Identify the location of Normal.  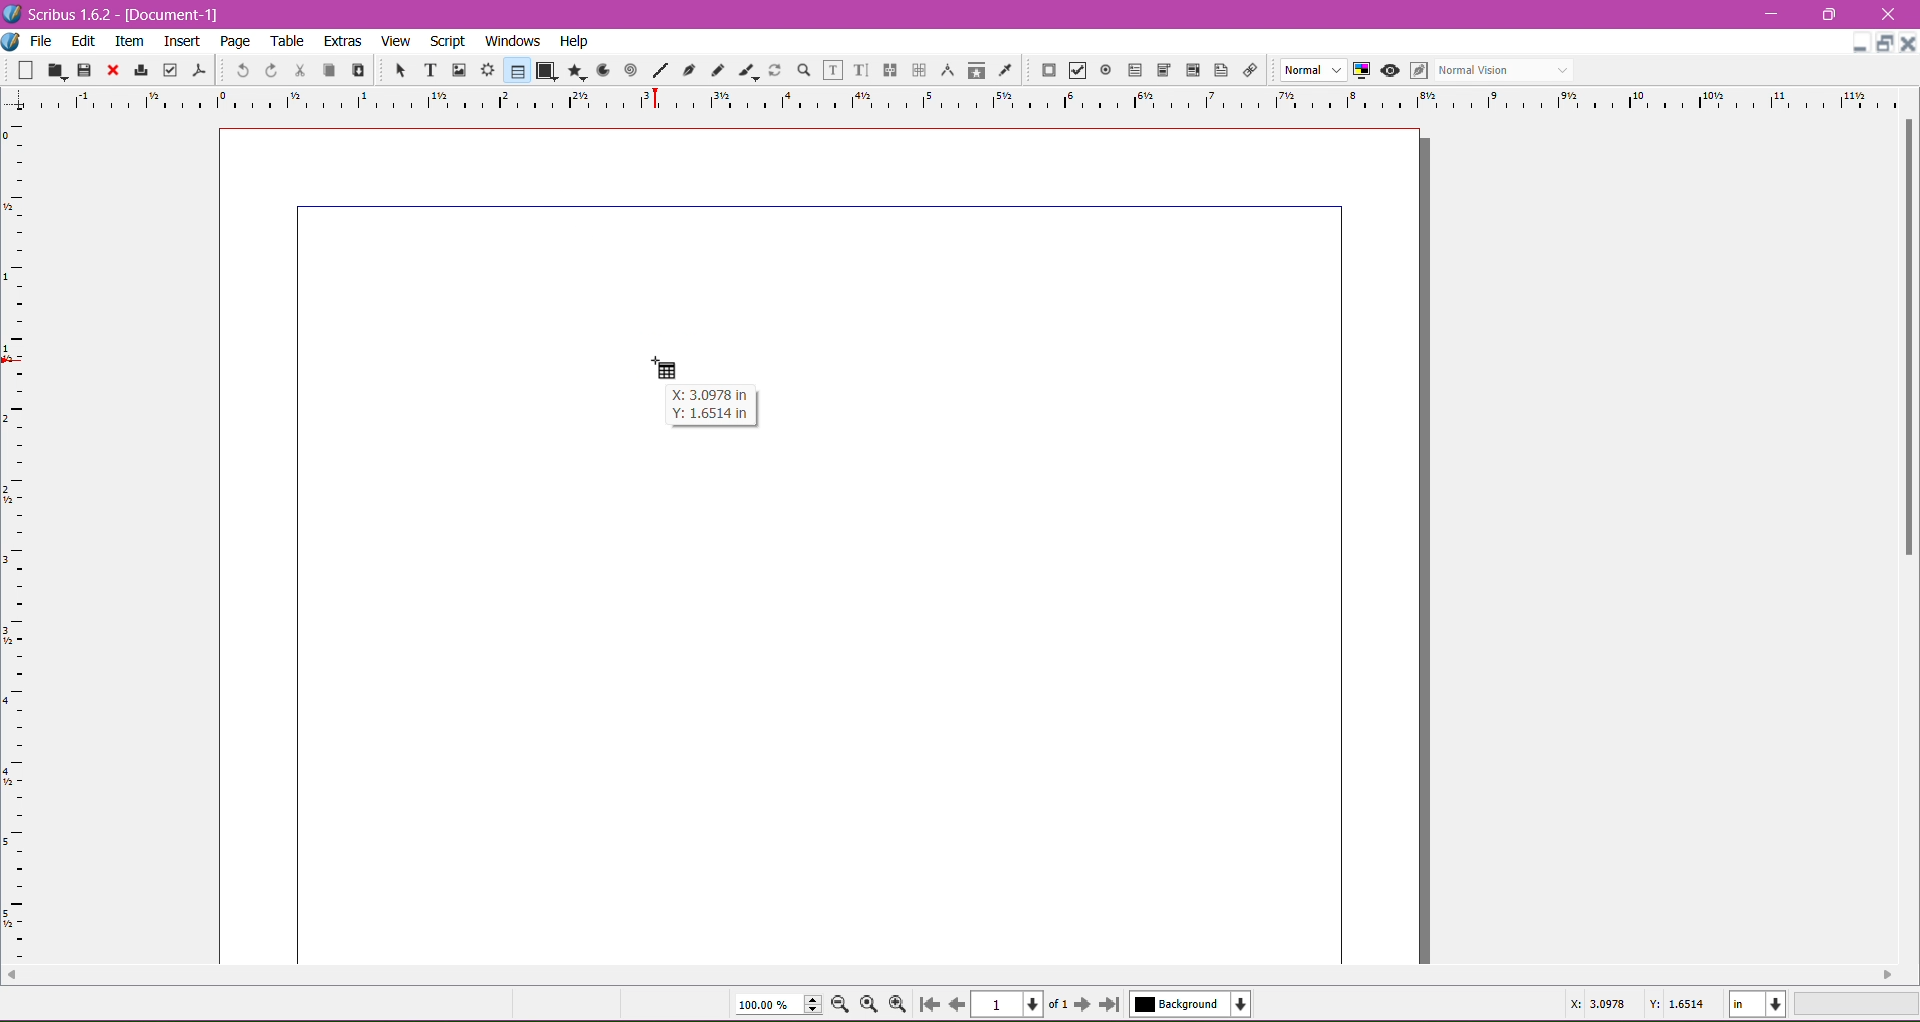
(1311, 71).